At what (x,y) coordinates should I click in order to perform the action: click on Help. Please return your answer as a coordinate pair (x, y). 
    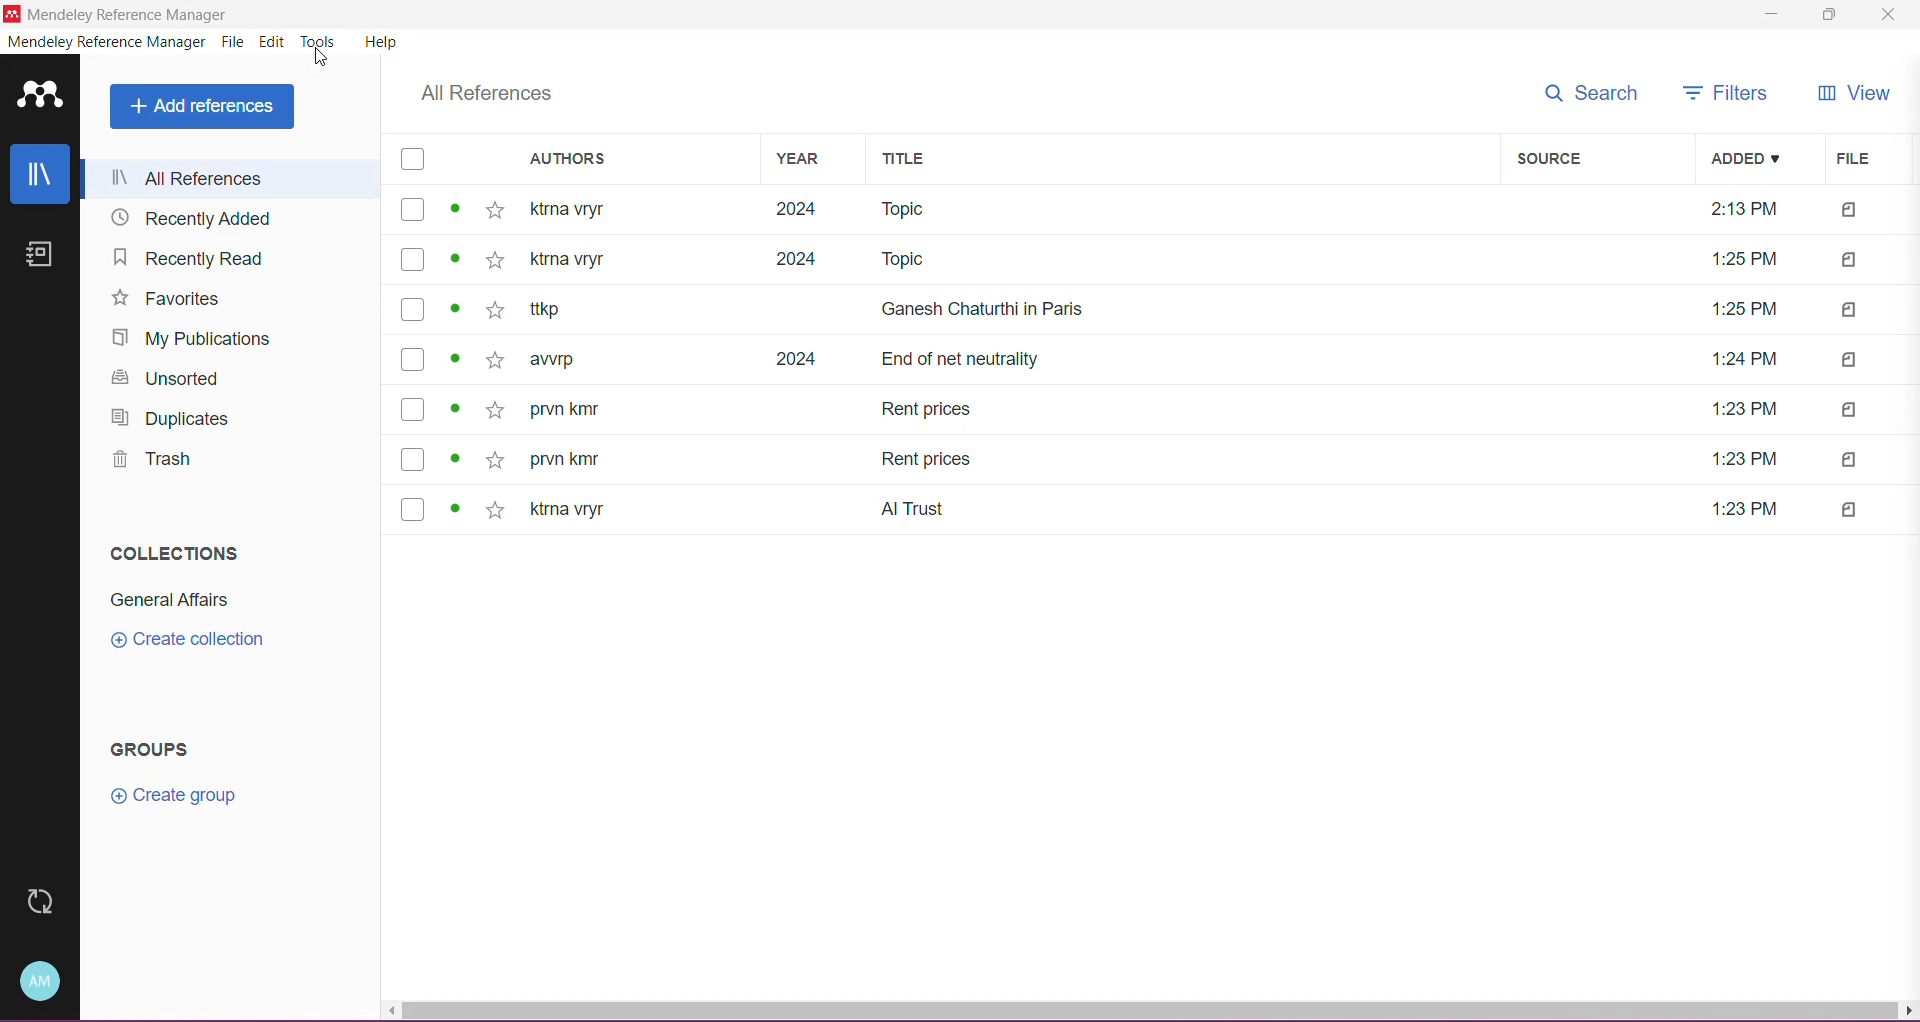
    Looking at the image, I should click on (384, 45).